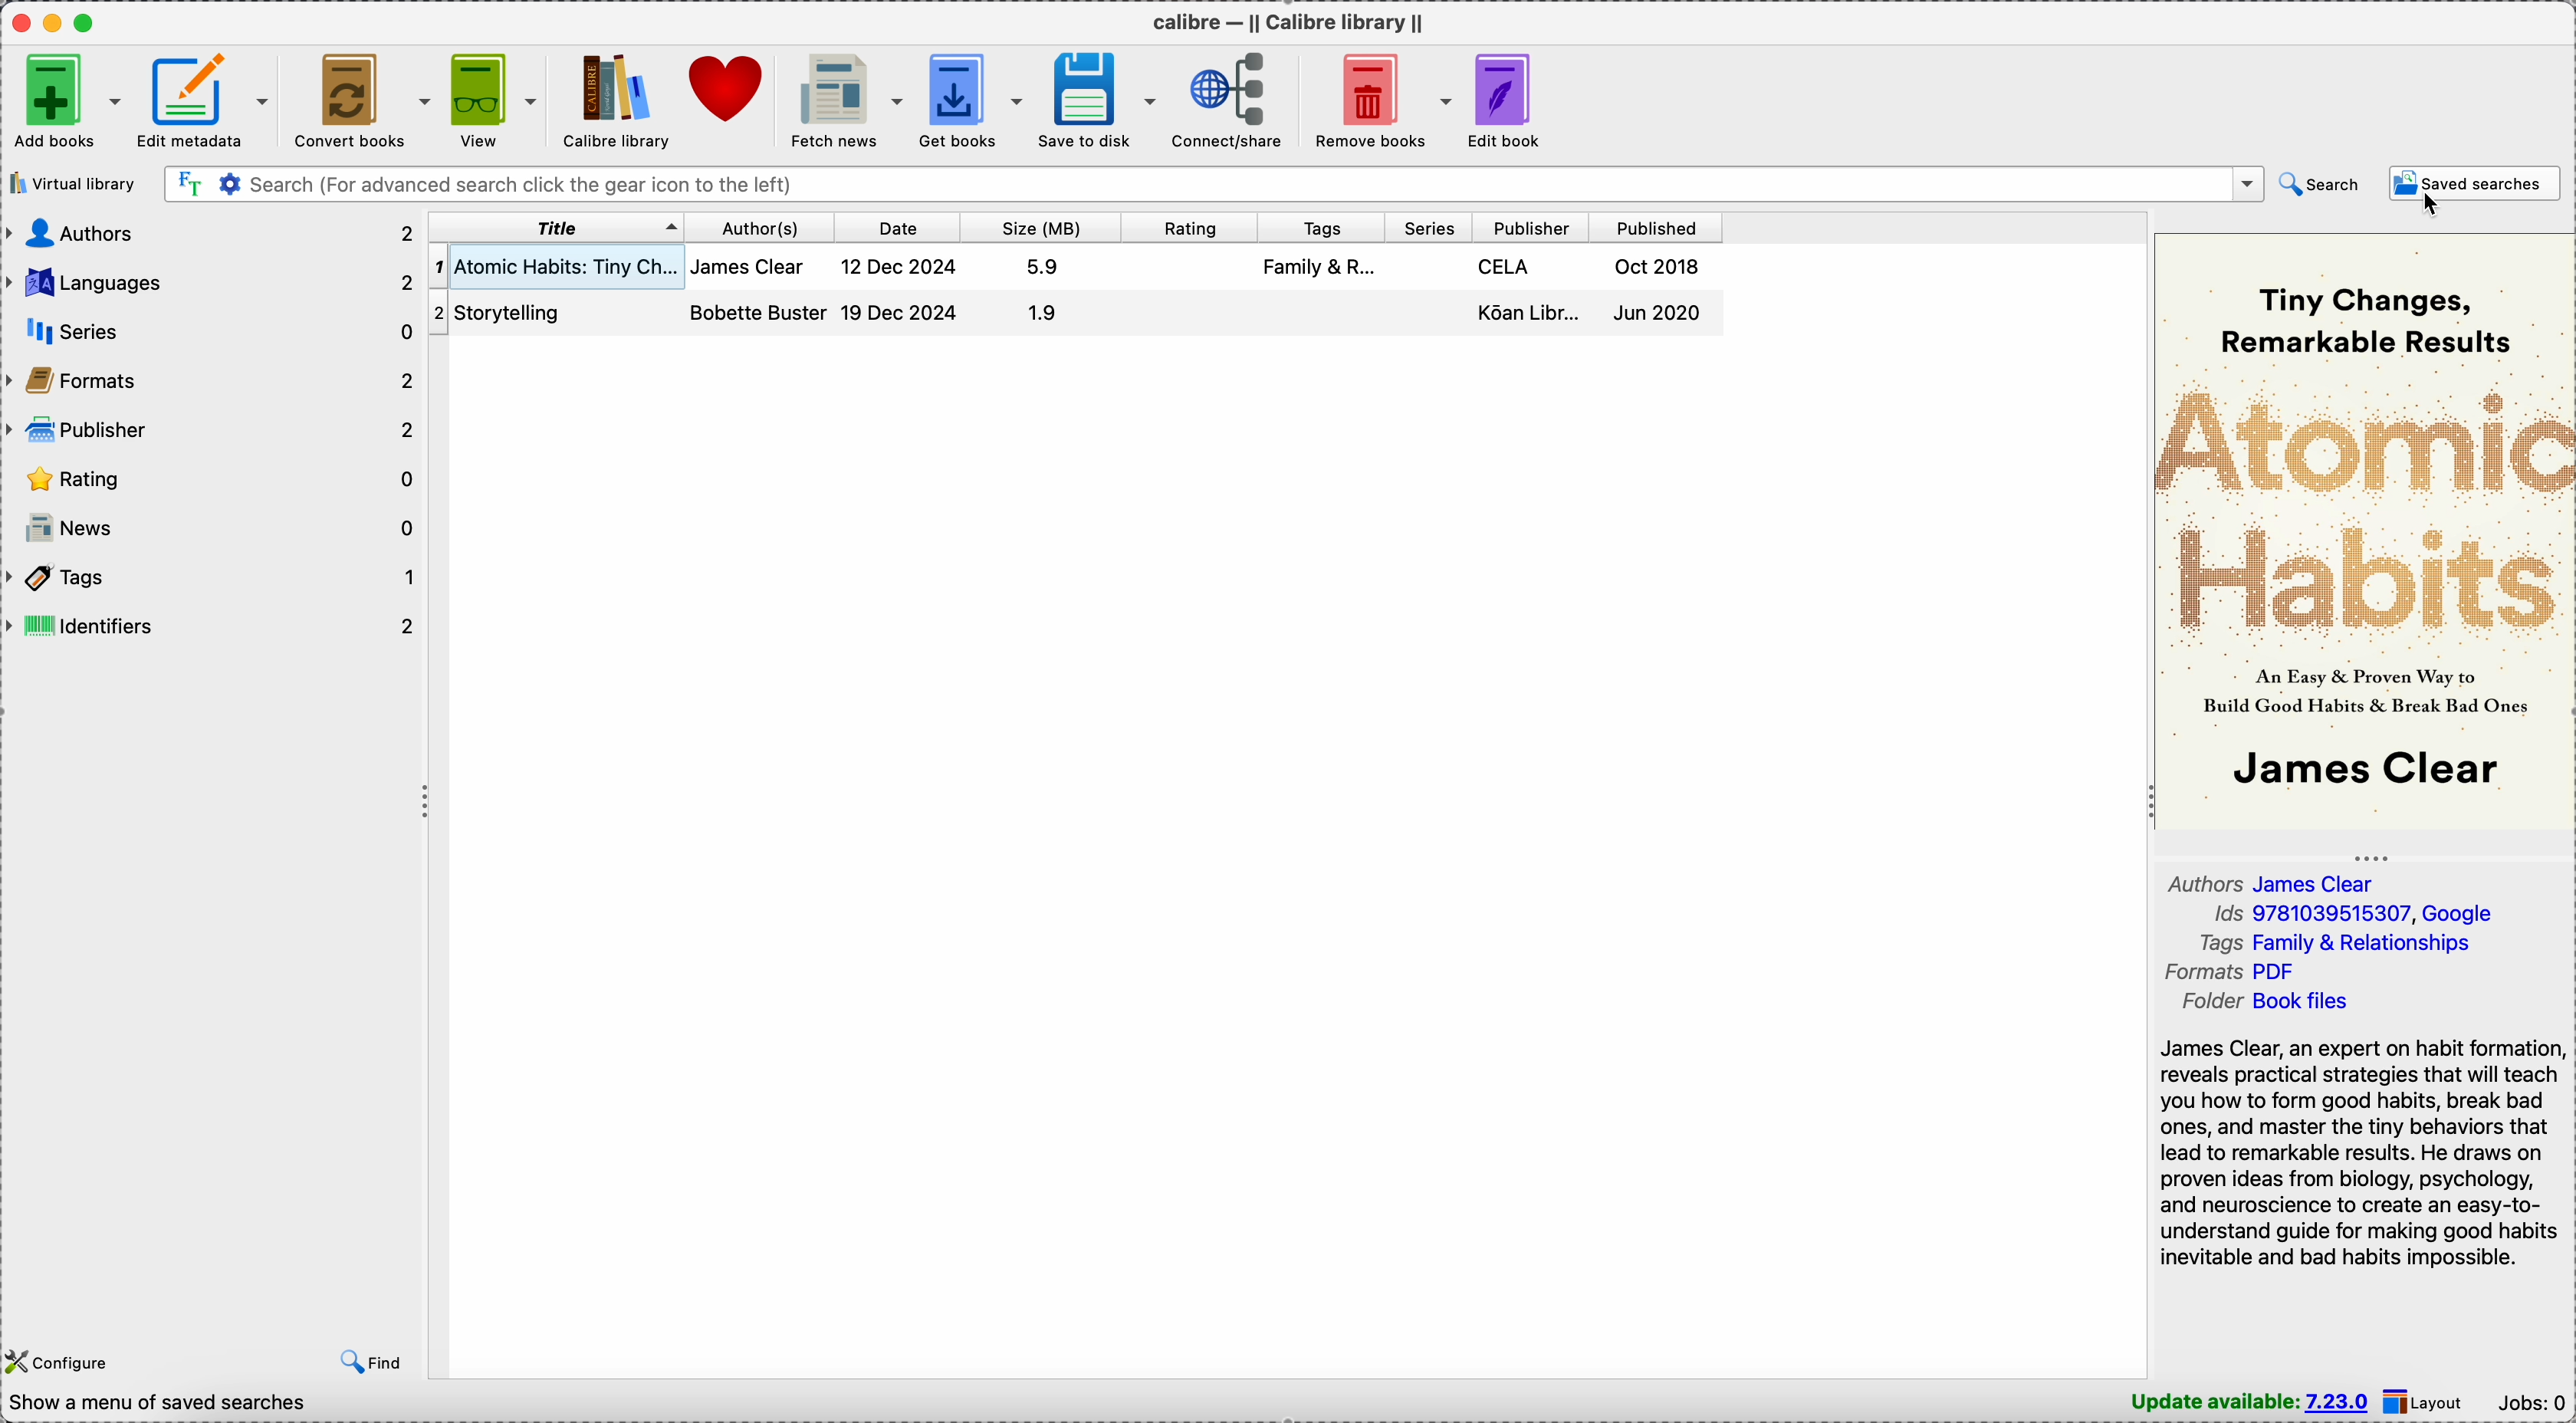 The image size is (2576, 1423). What do you see at coordinates (1664, 294) in the screenshot?
I see `published date` at bounding box center [1664, 294].